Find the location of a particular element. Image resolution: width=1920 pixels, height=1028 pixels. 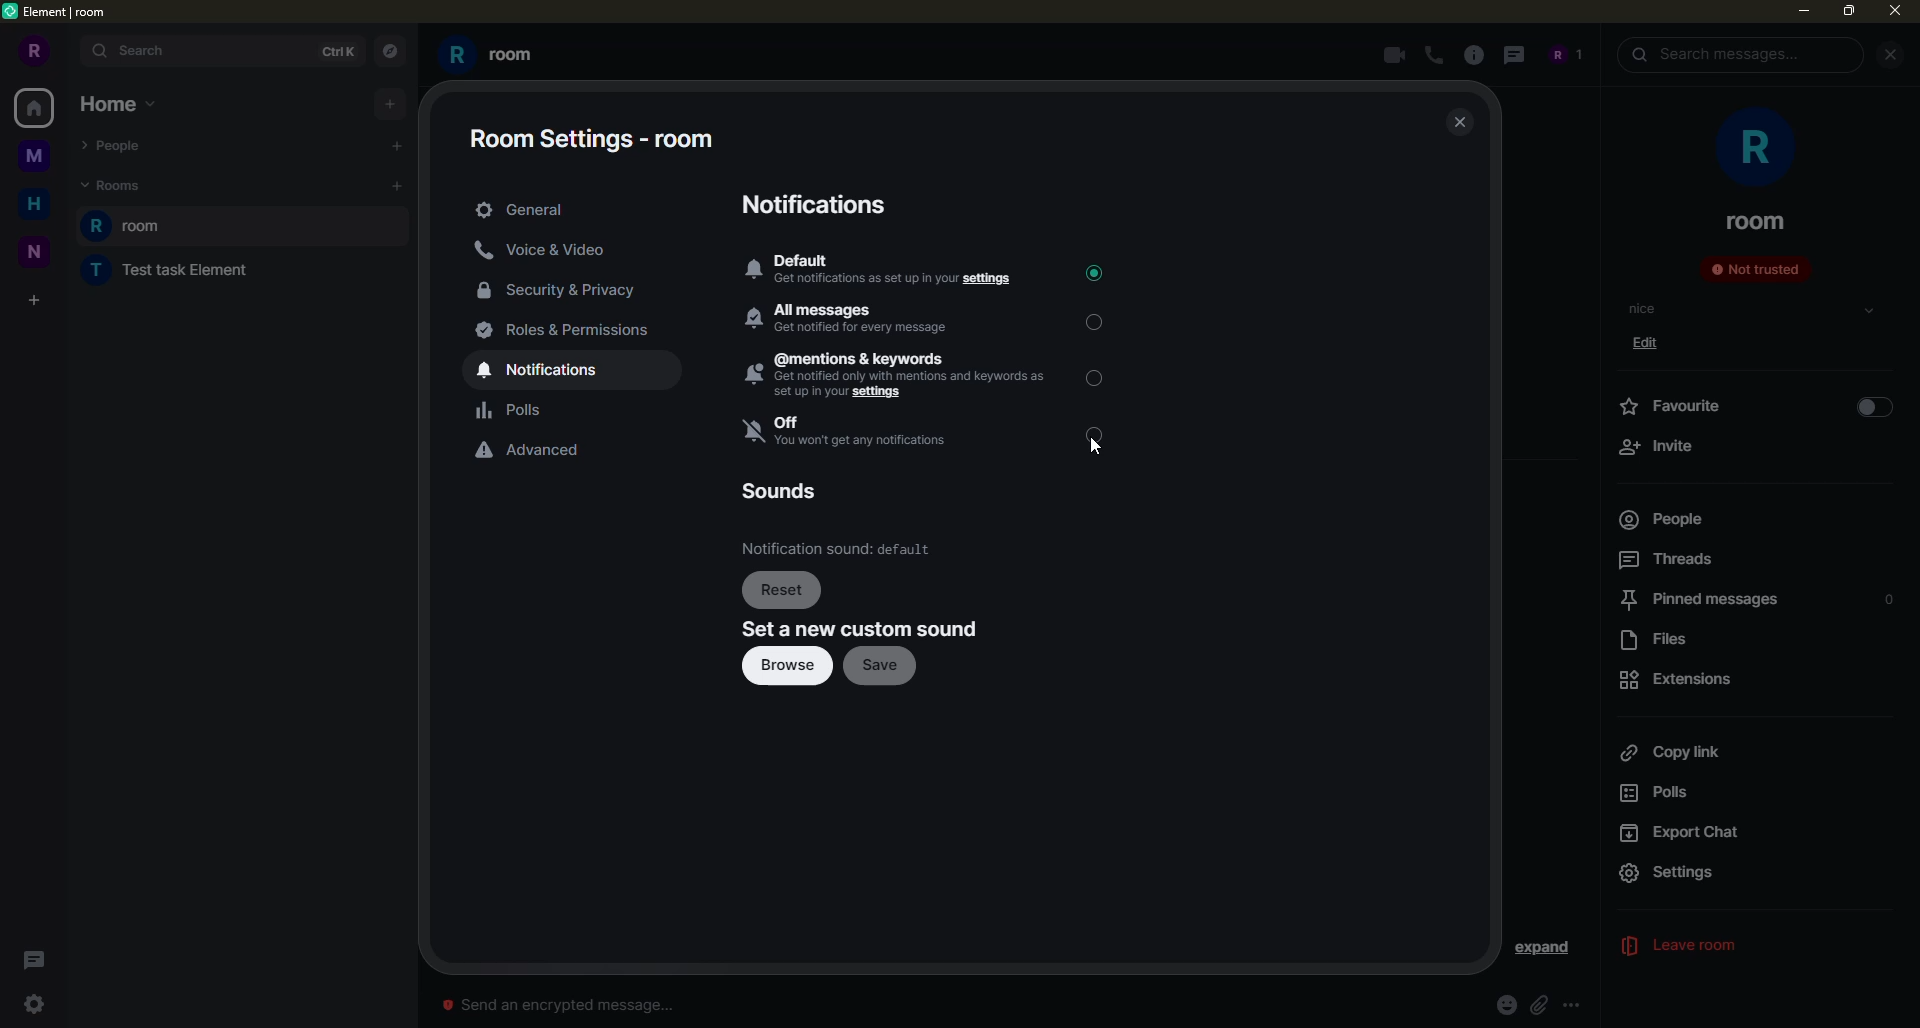

publish room is located at coordinates (969, 712).